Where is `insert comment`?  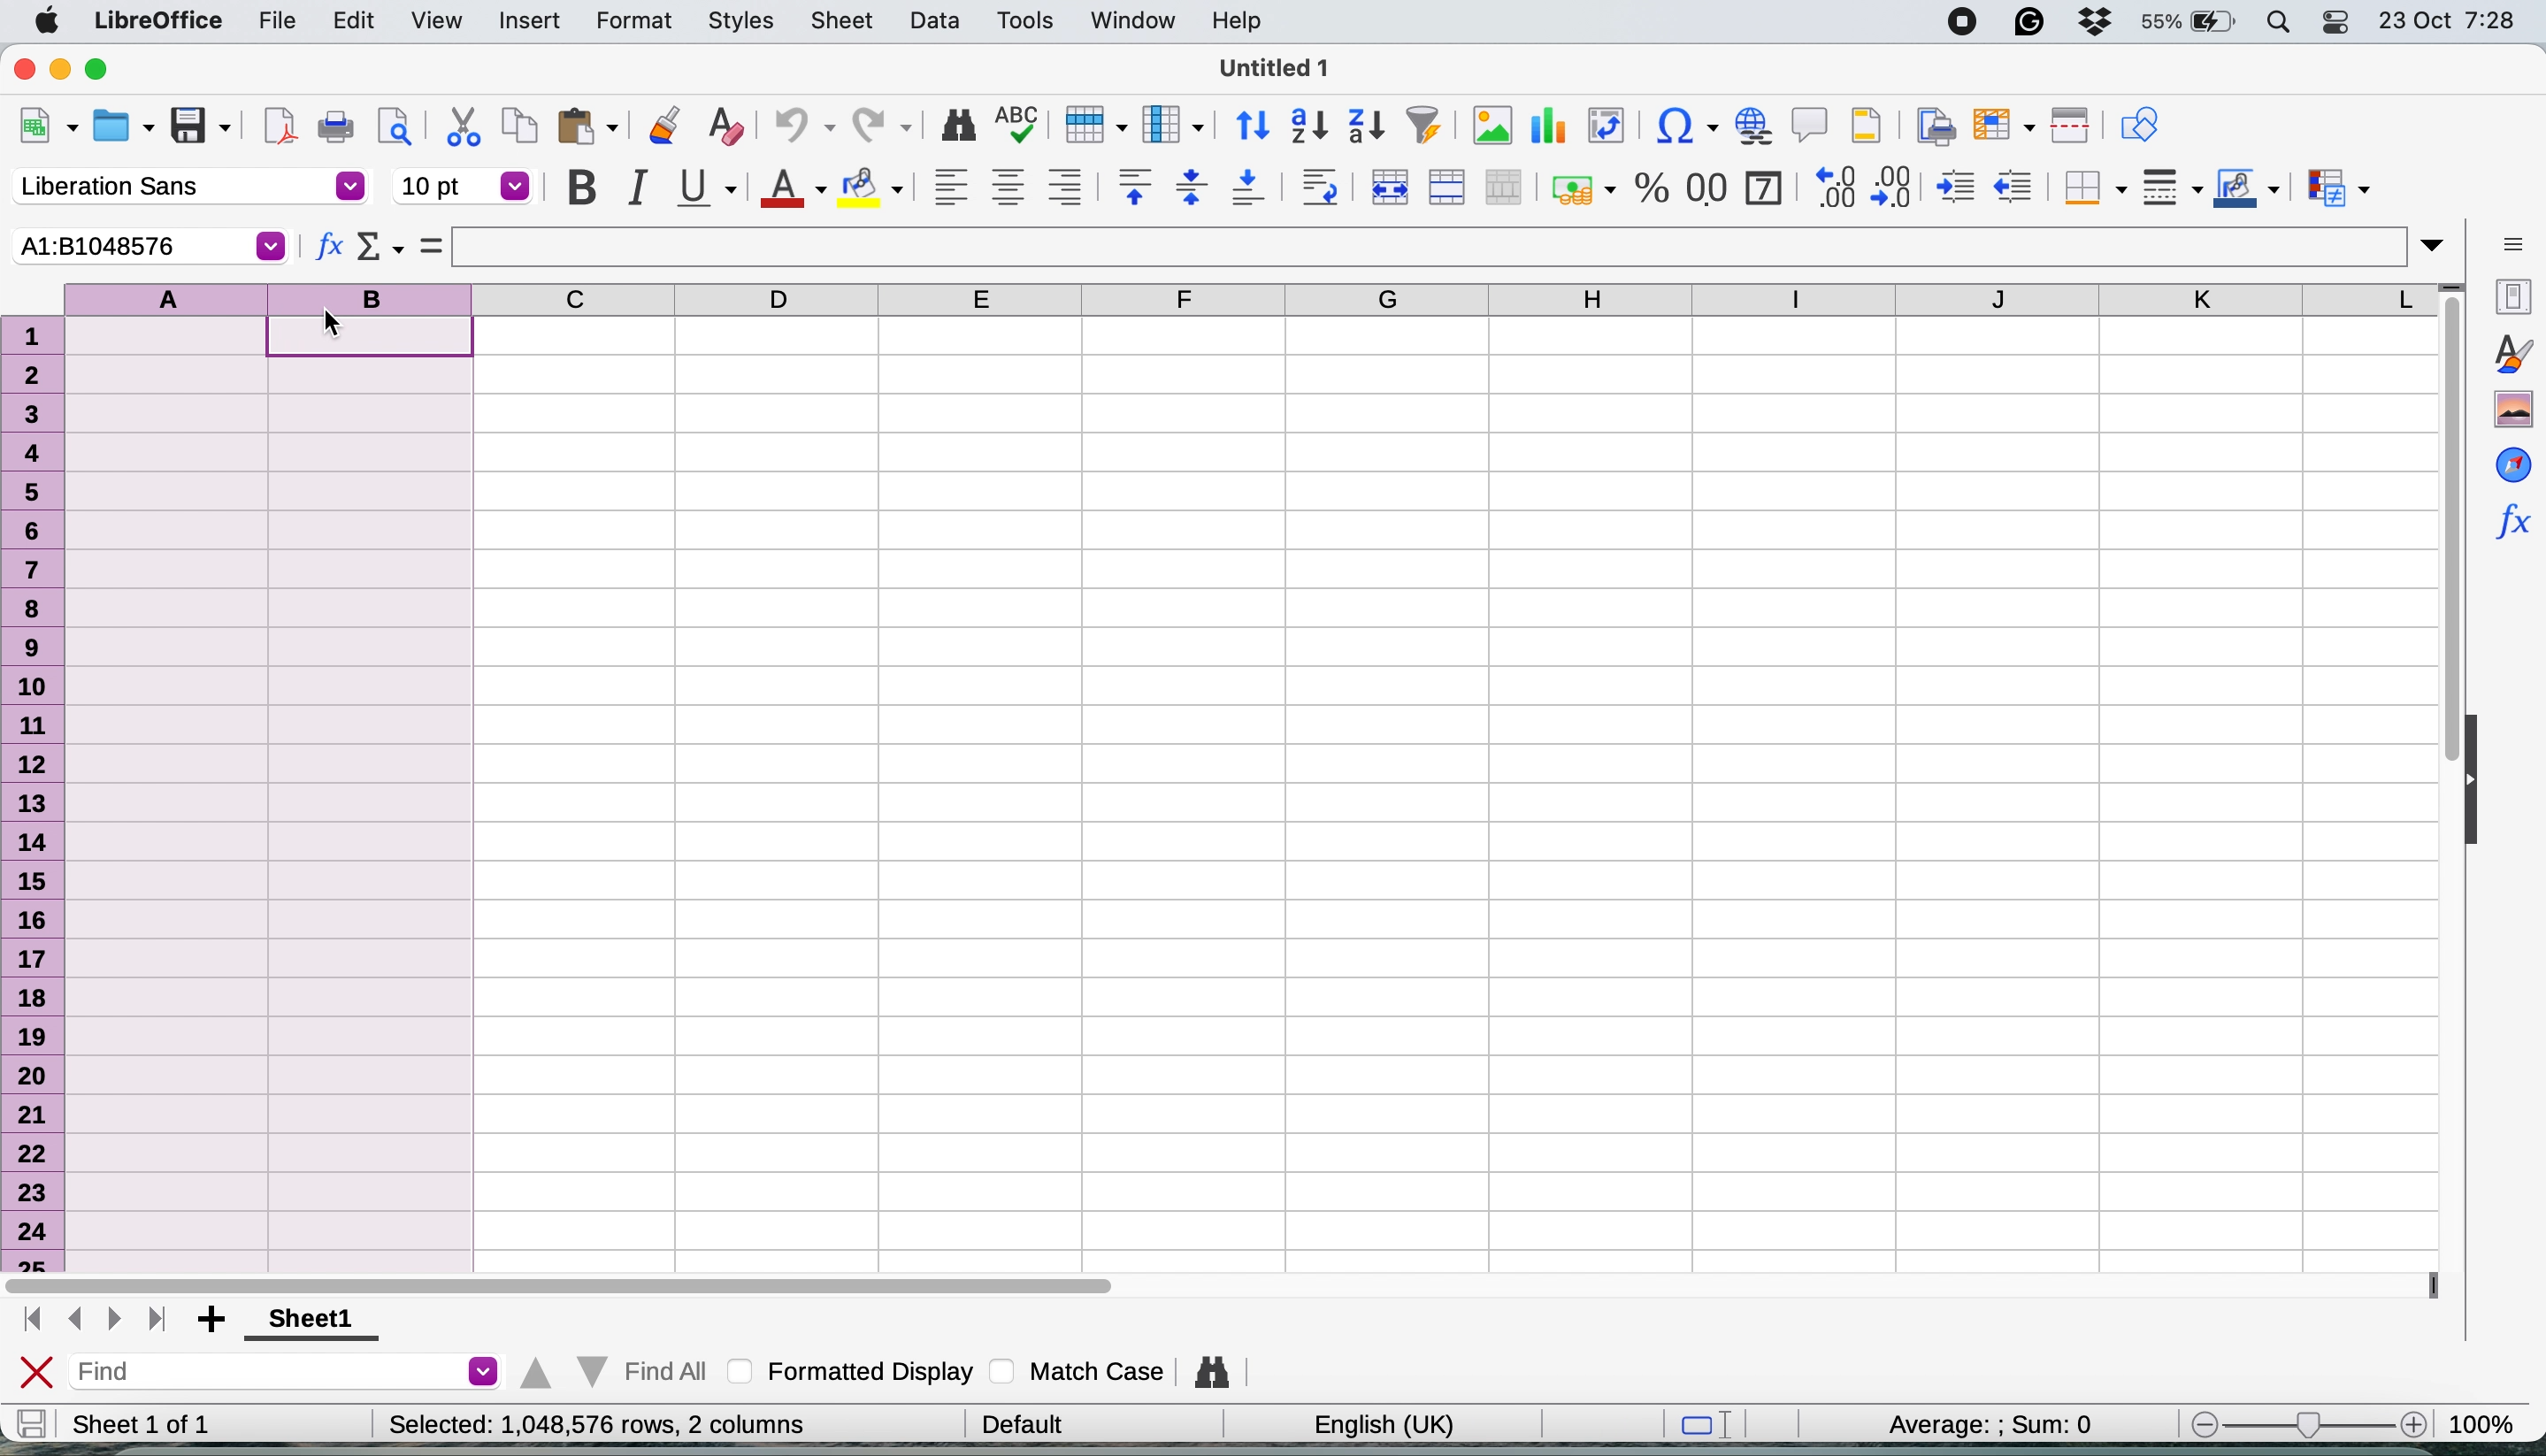
insert comment is located at coordinates (1807, 126).